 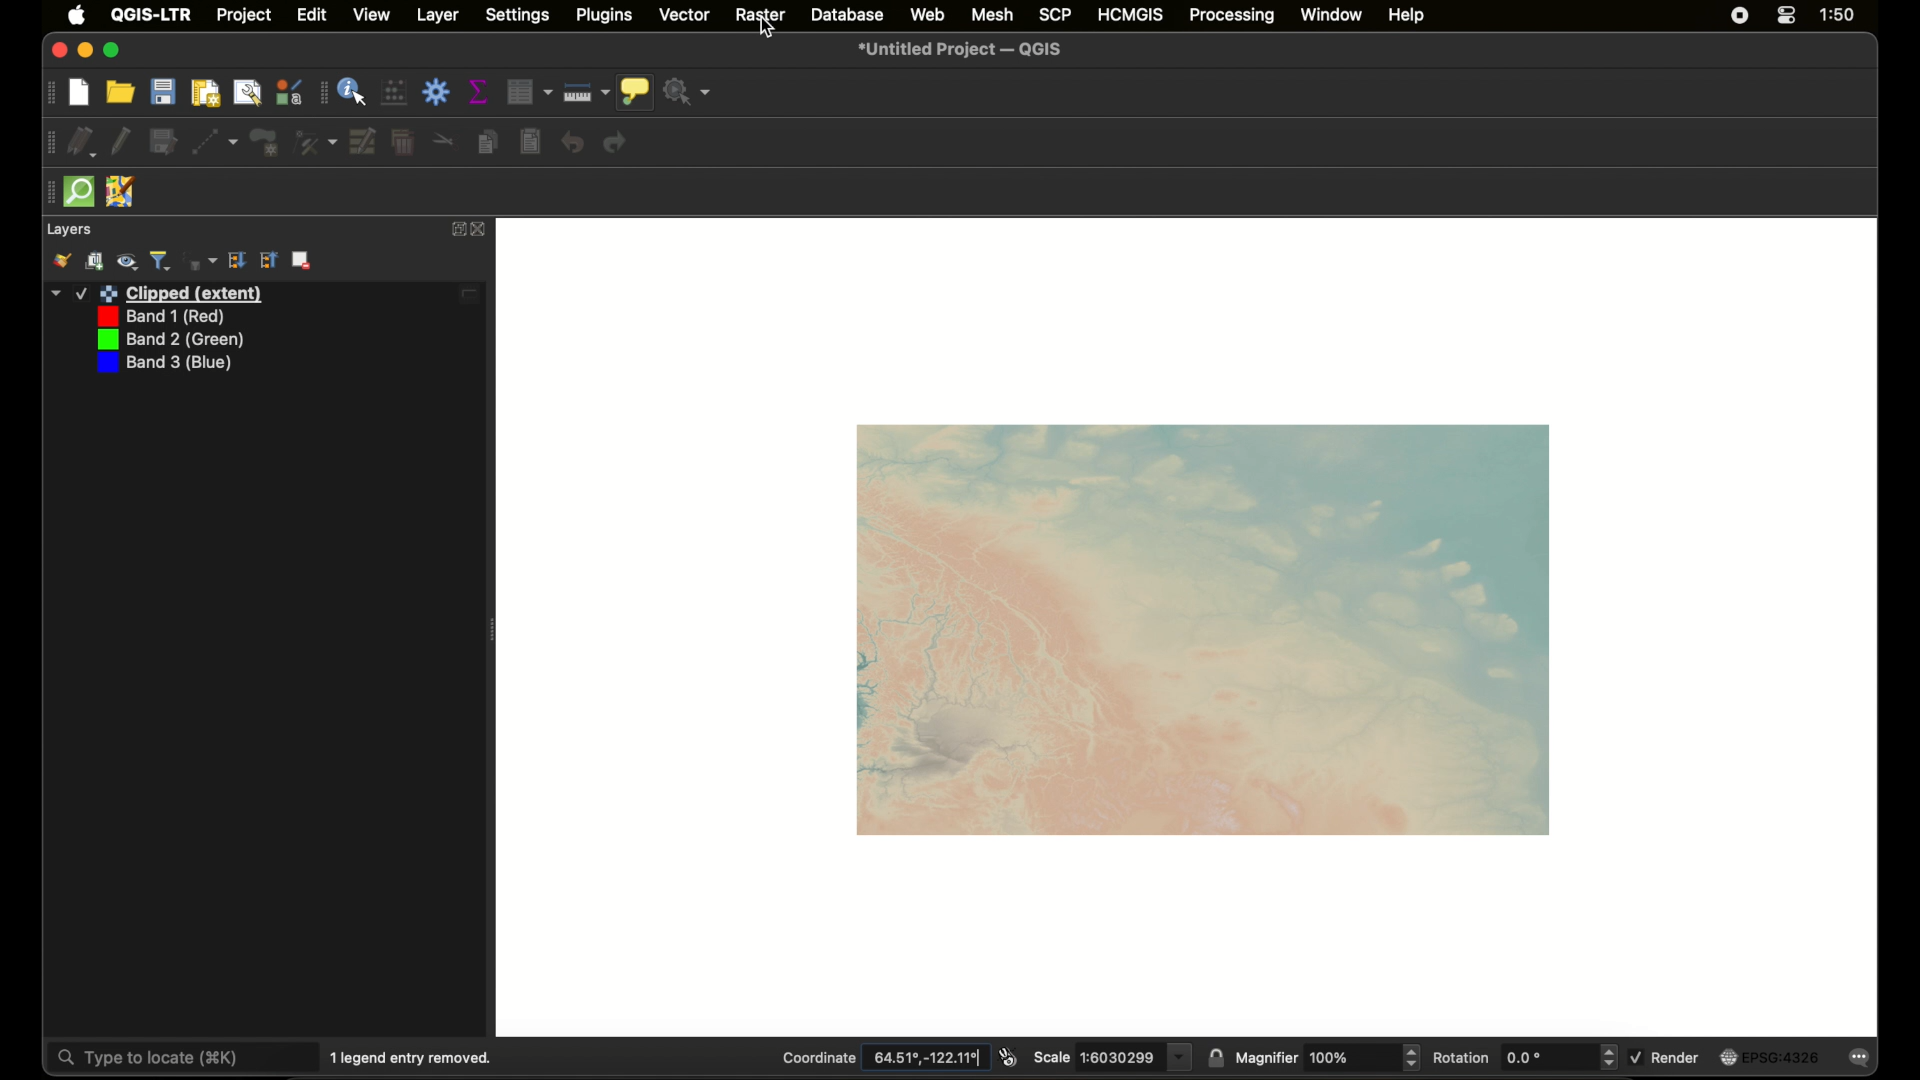 What do you see at coordinates (182, 1056) in the screenshot?
I see `type to locate` at bounding box center [182, 1056].